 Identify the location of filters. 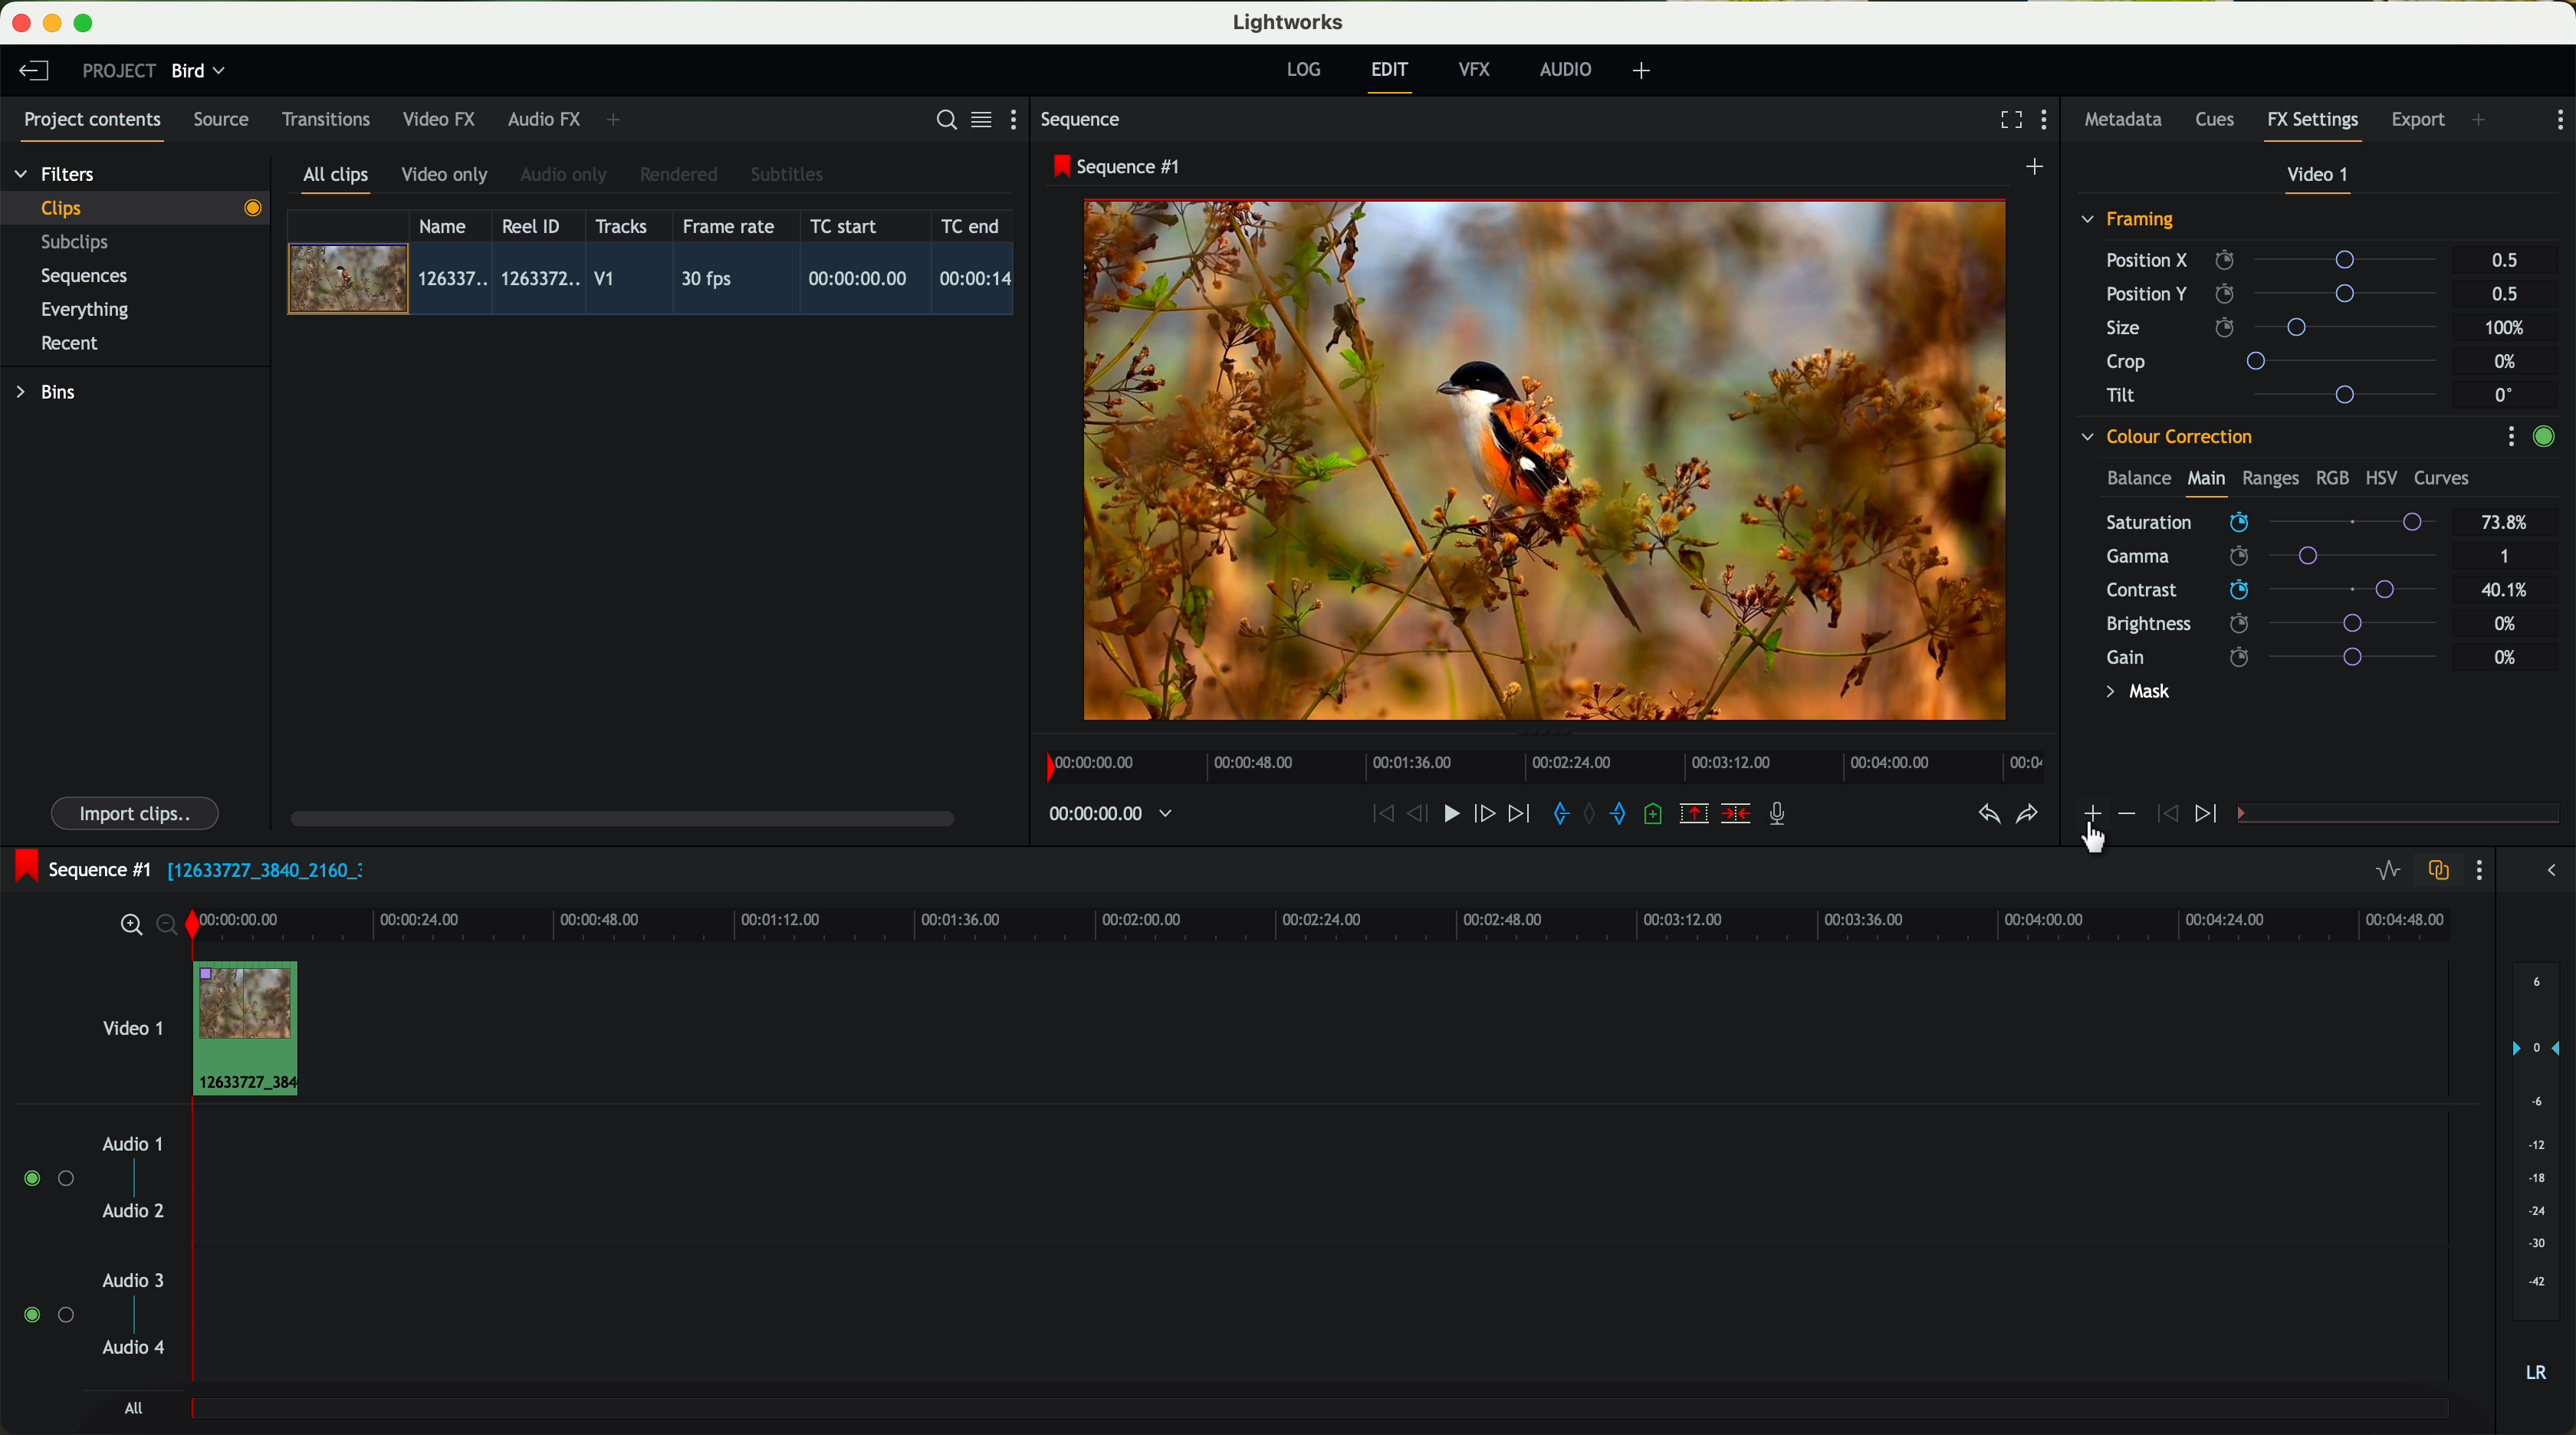
(57, 173).